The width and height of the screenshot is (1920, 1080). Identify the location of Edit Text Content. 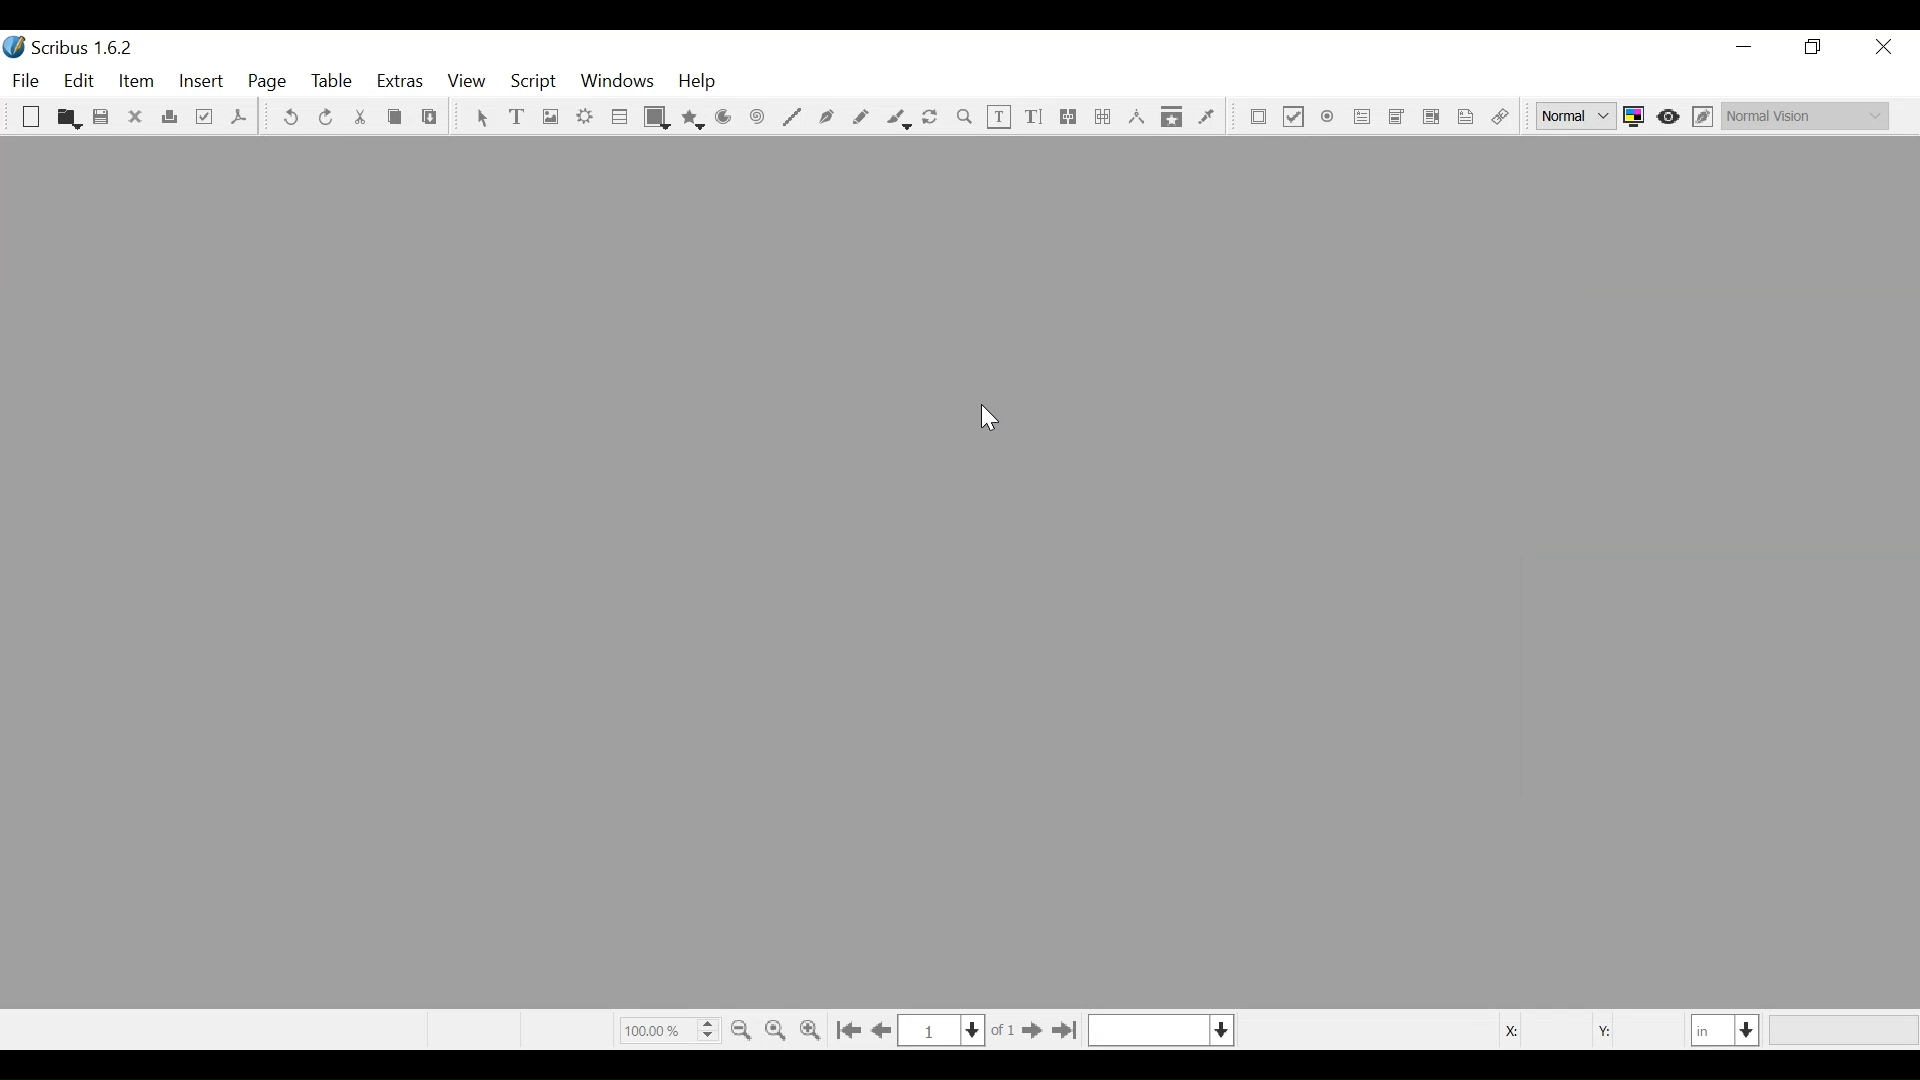
(1000, 117).